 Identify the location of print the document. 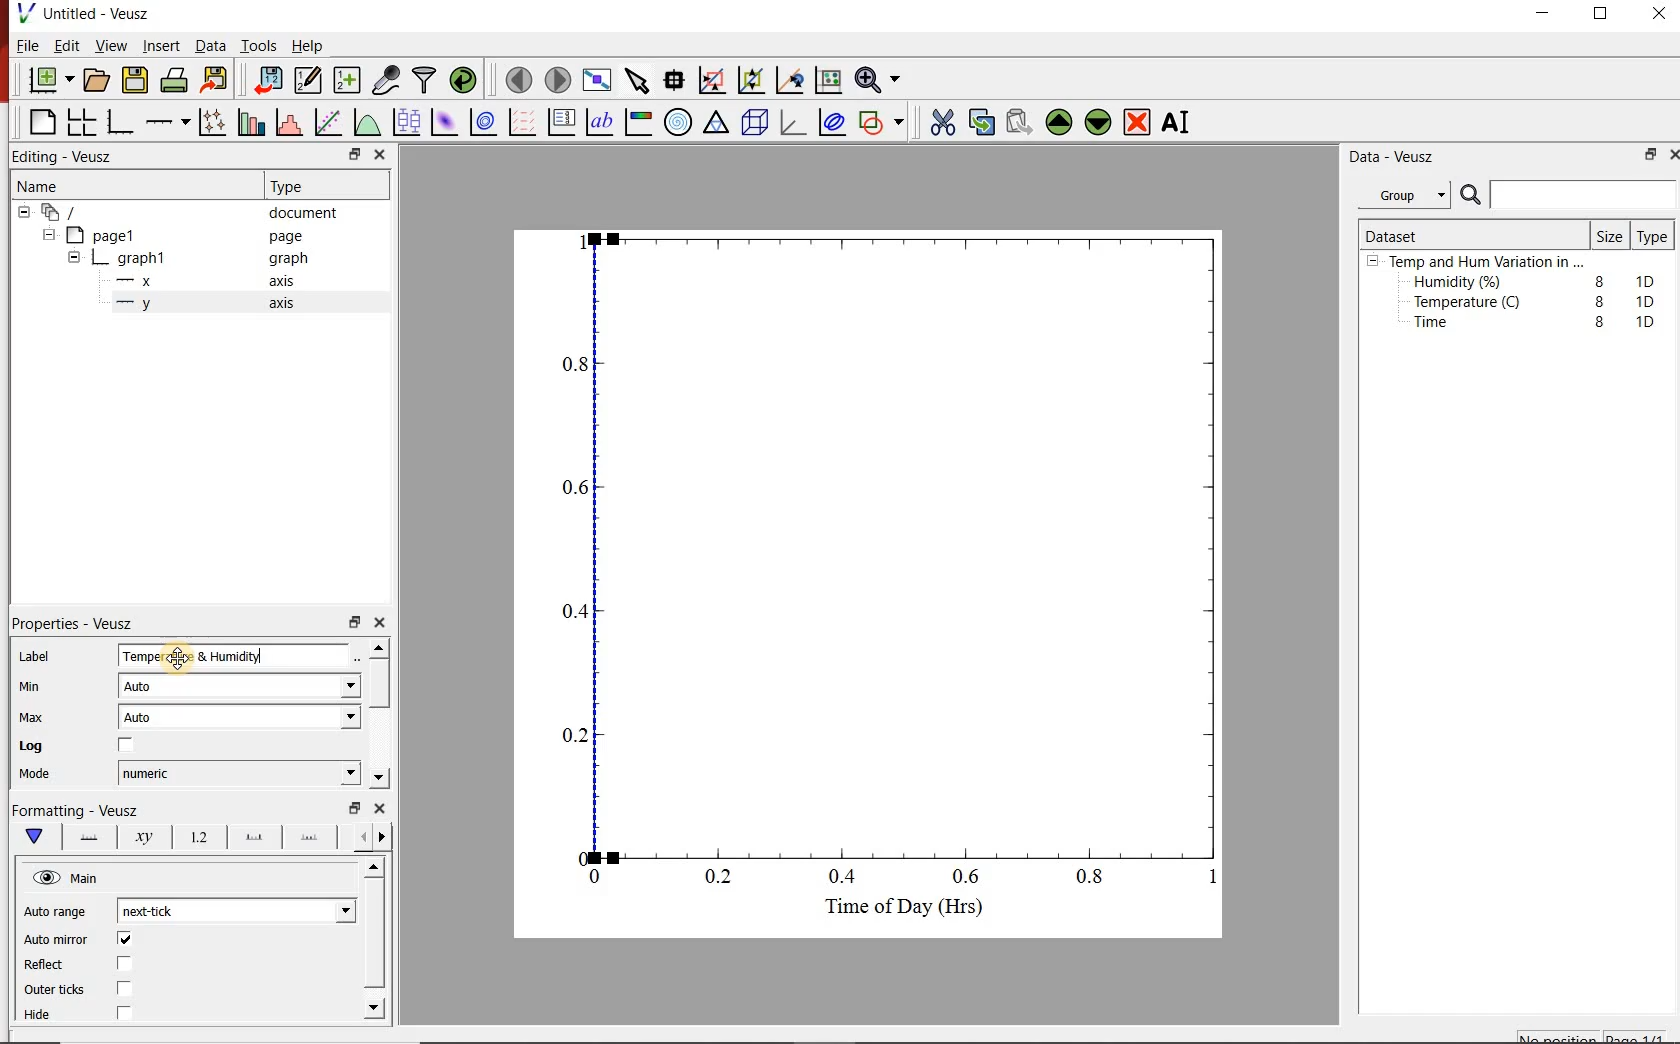
(175, 83).